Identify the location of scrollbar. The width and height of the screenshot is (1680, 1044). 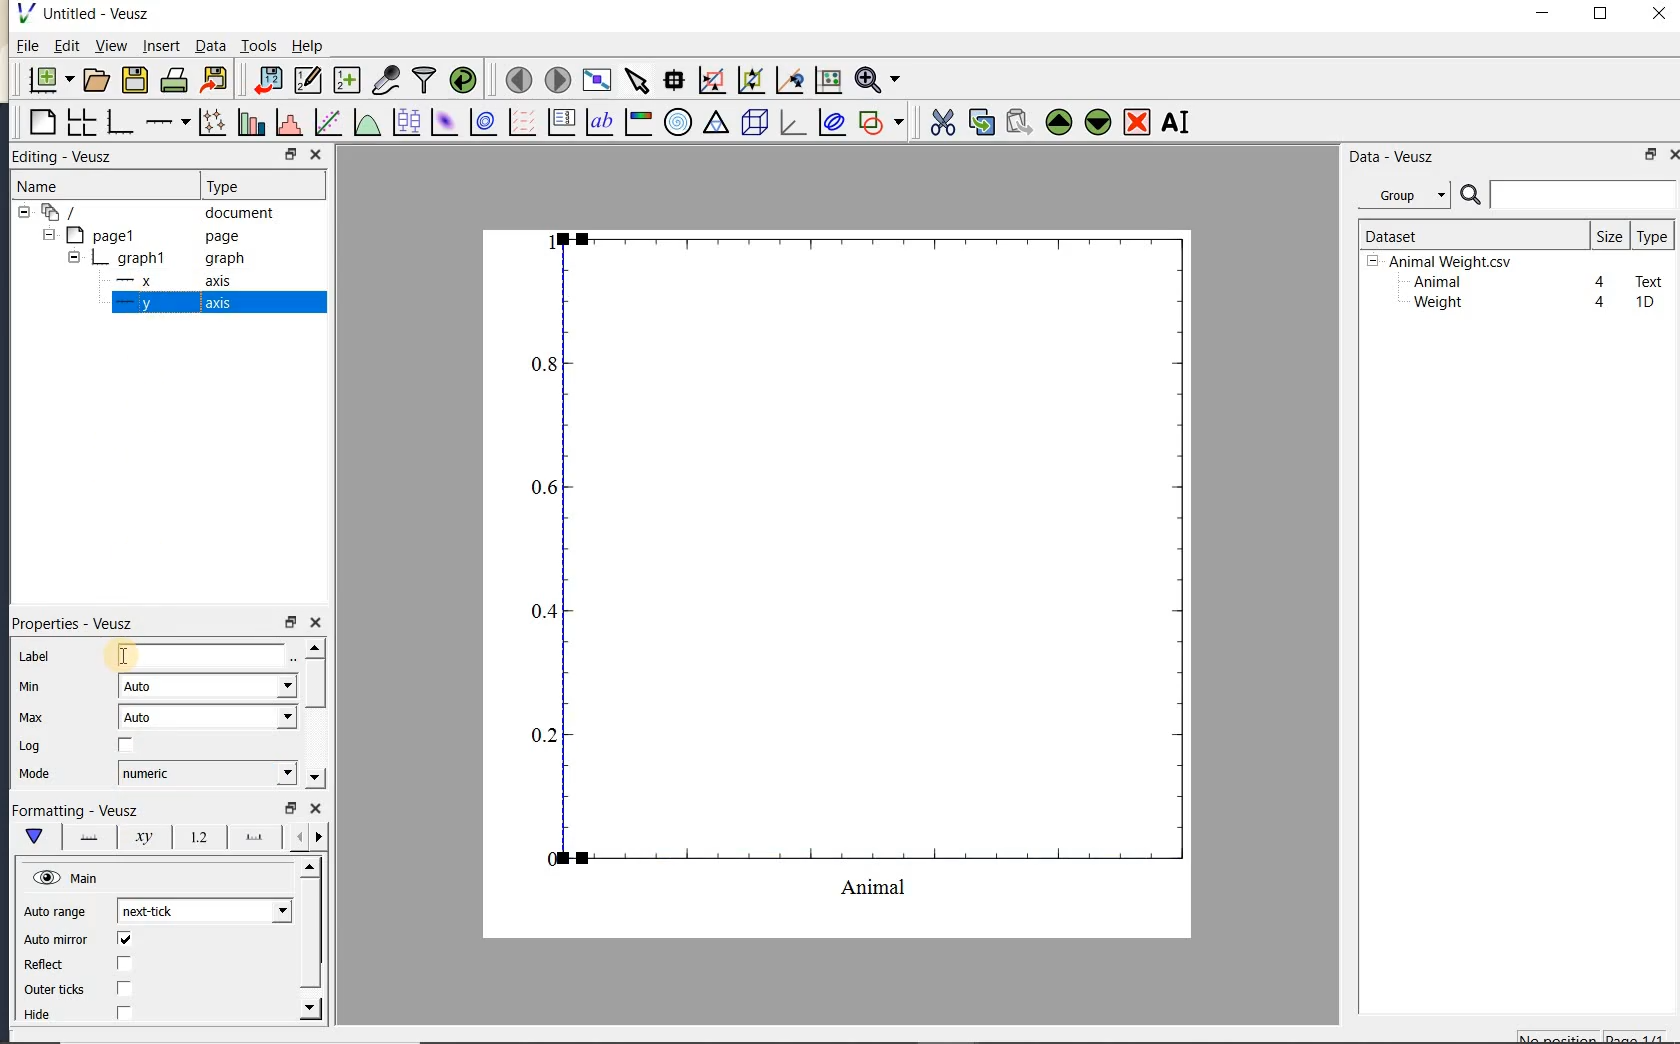
(313, 713).